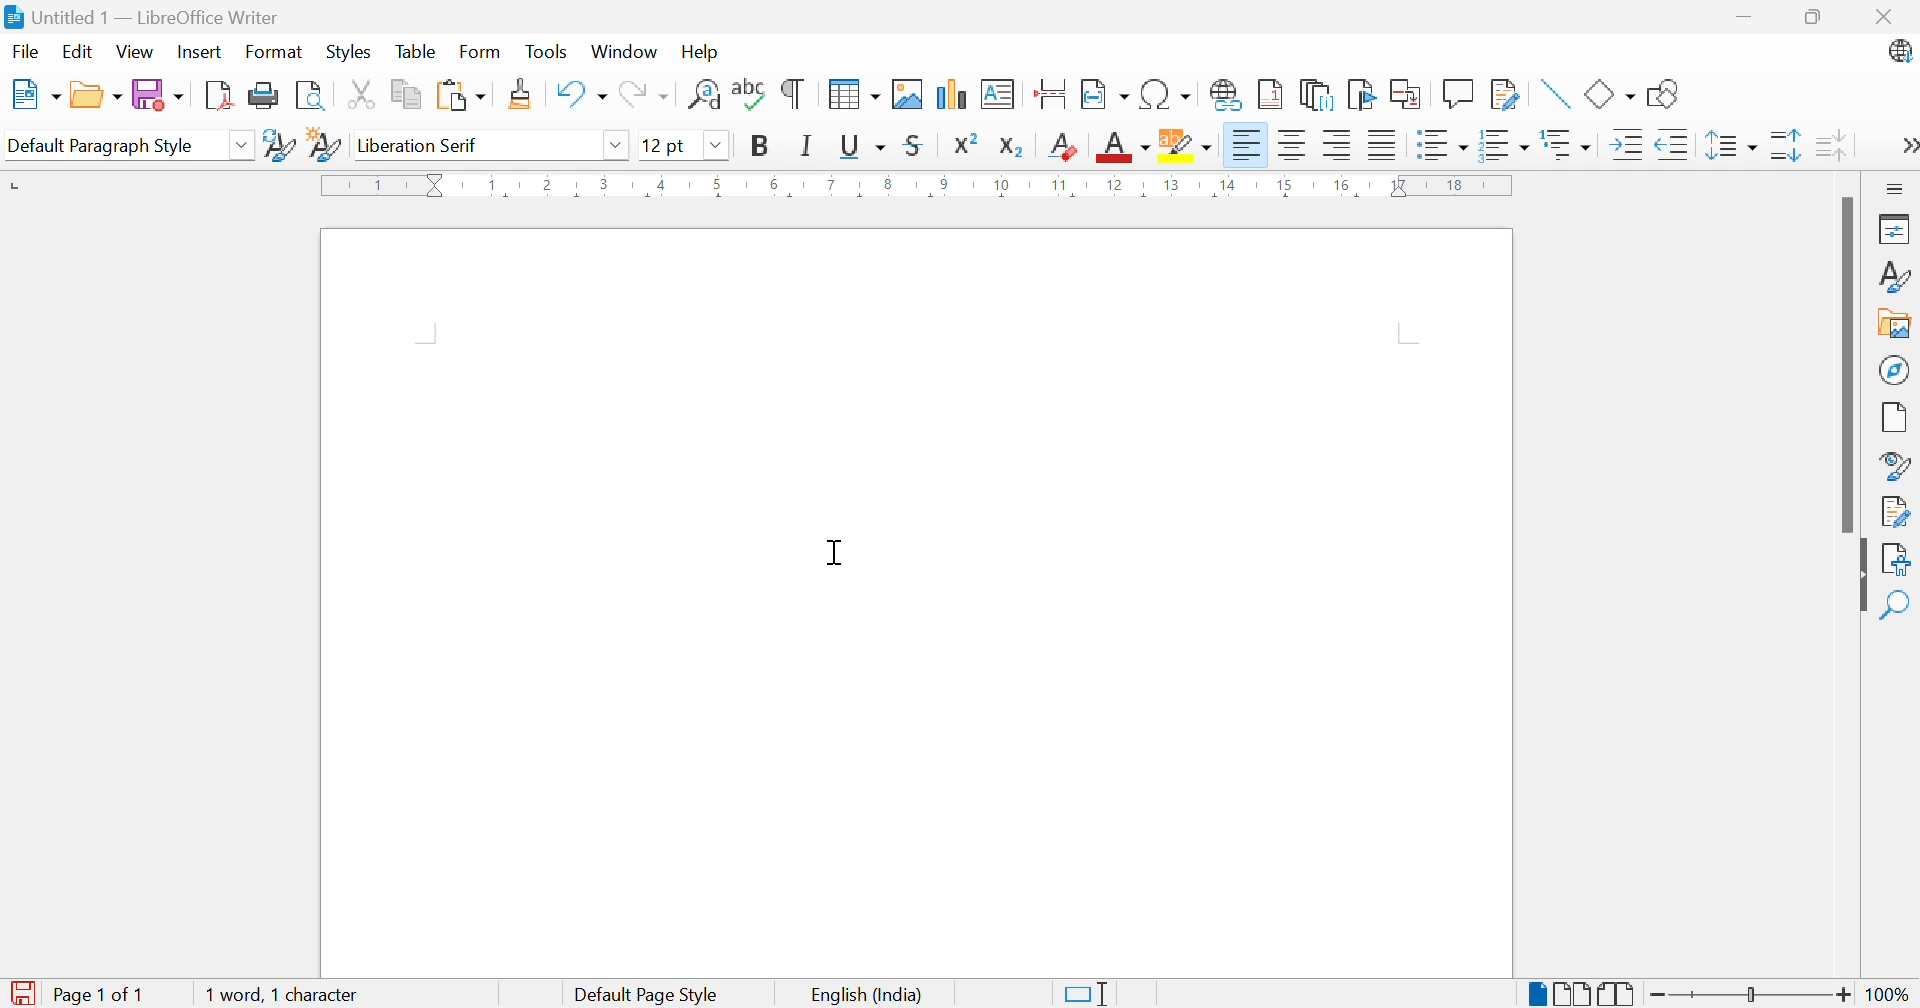 The height and width of the screenshot is (1008, 1920). I want to click on Format, so click(277, 52).